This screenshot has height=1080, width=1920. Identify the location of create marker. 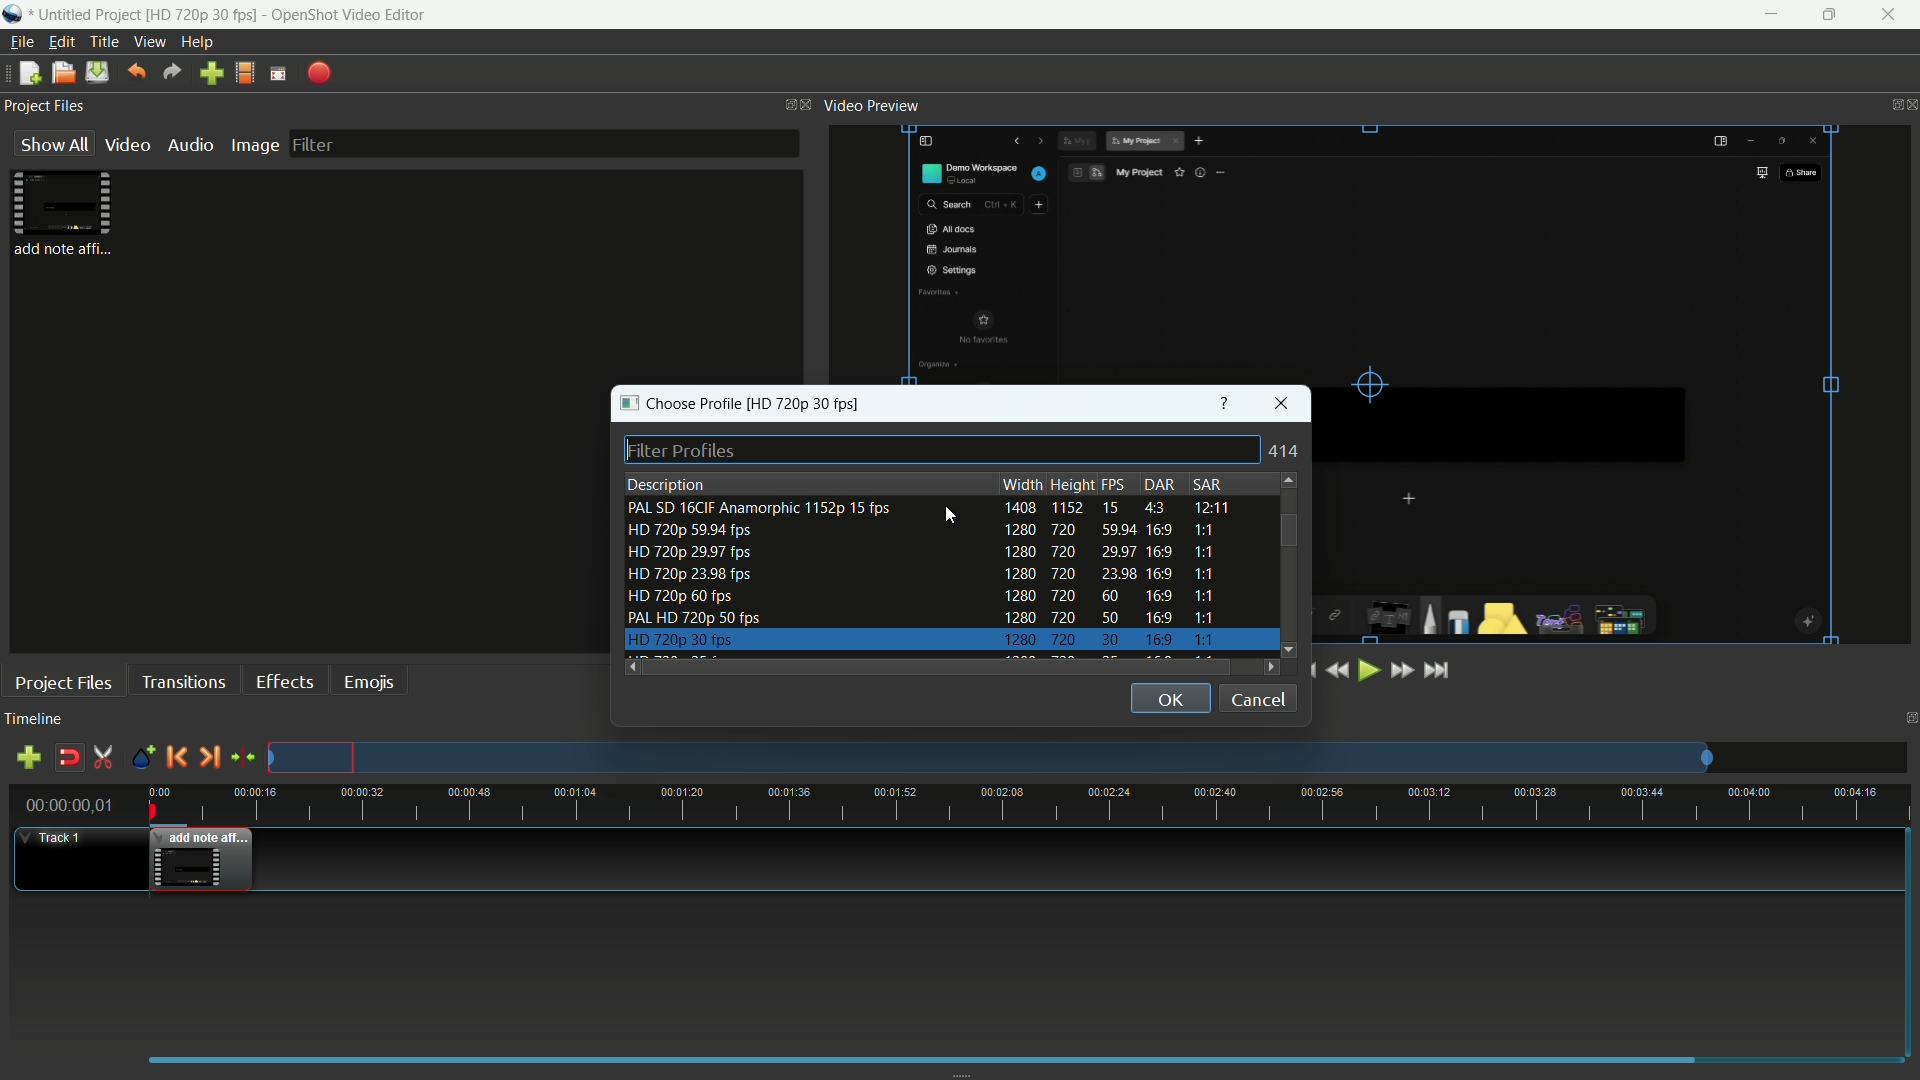
(141, 759).